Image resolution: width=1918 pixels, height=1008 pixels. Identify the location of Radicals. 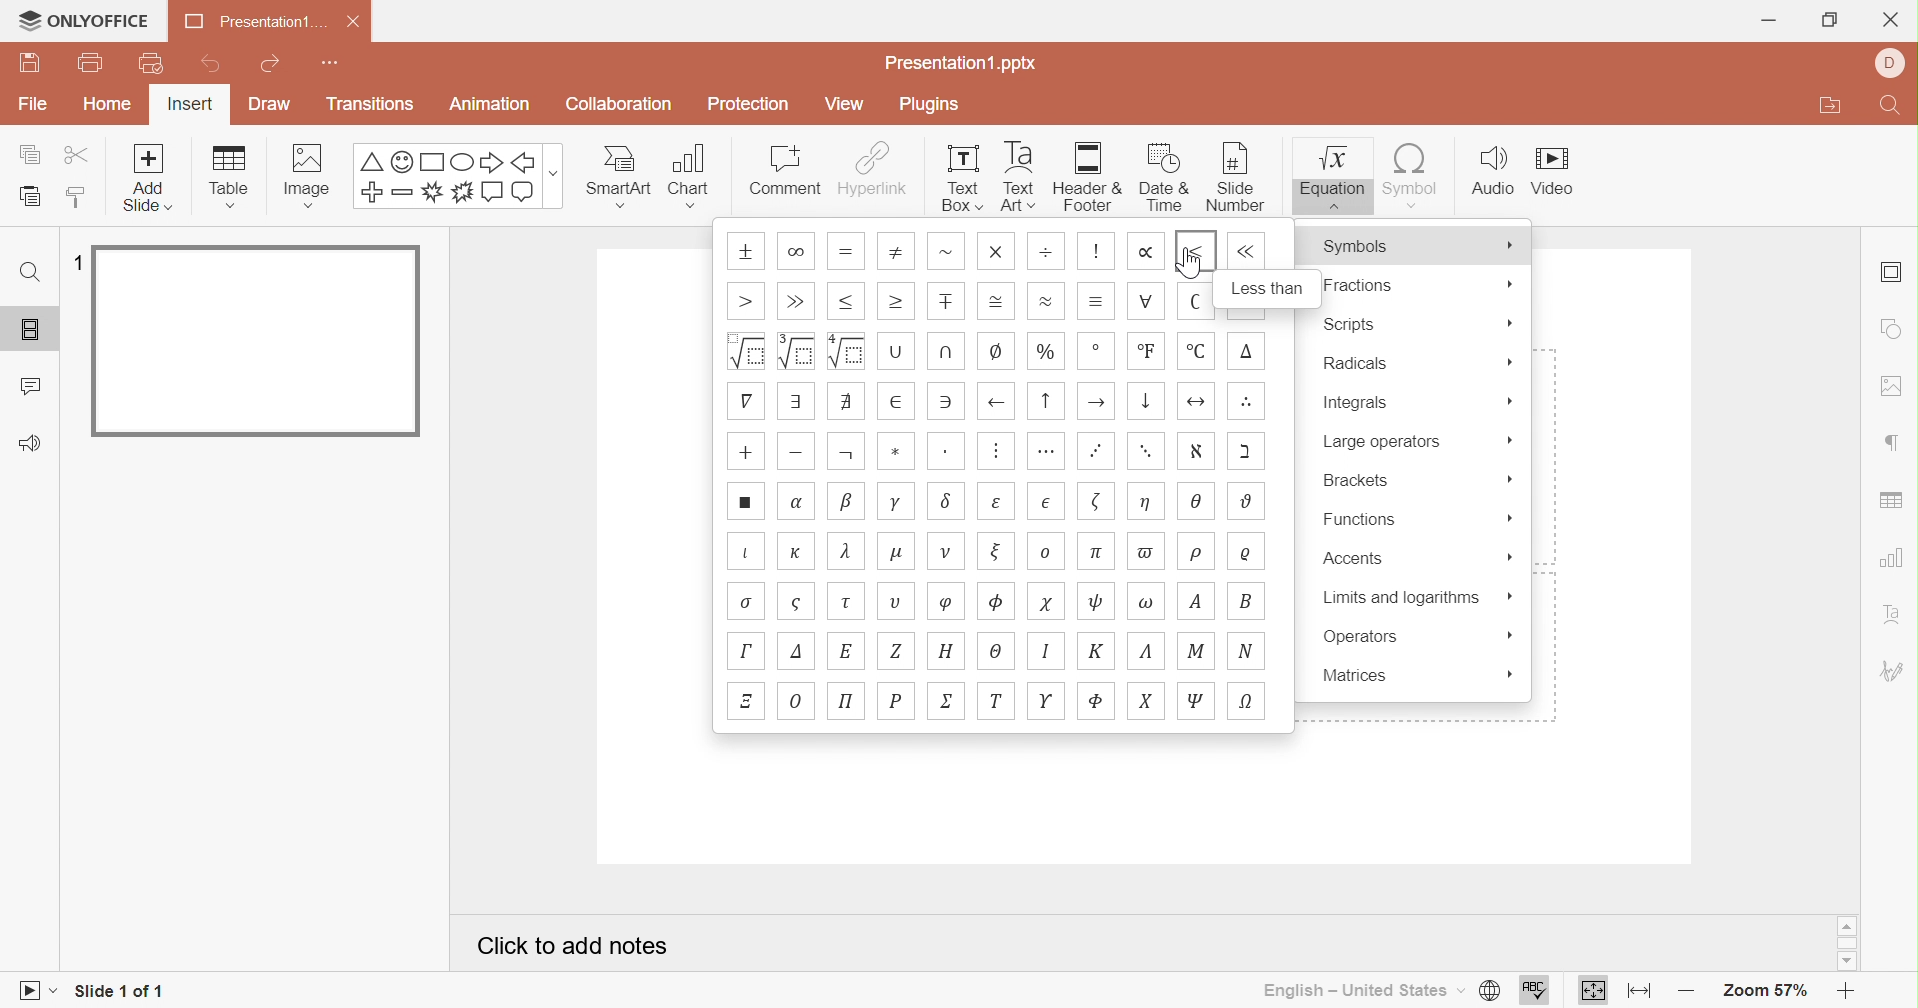
(1418, 358).